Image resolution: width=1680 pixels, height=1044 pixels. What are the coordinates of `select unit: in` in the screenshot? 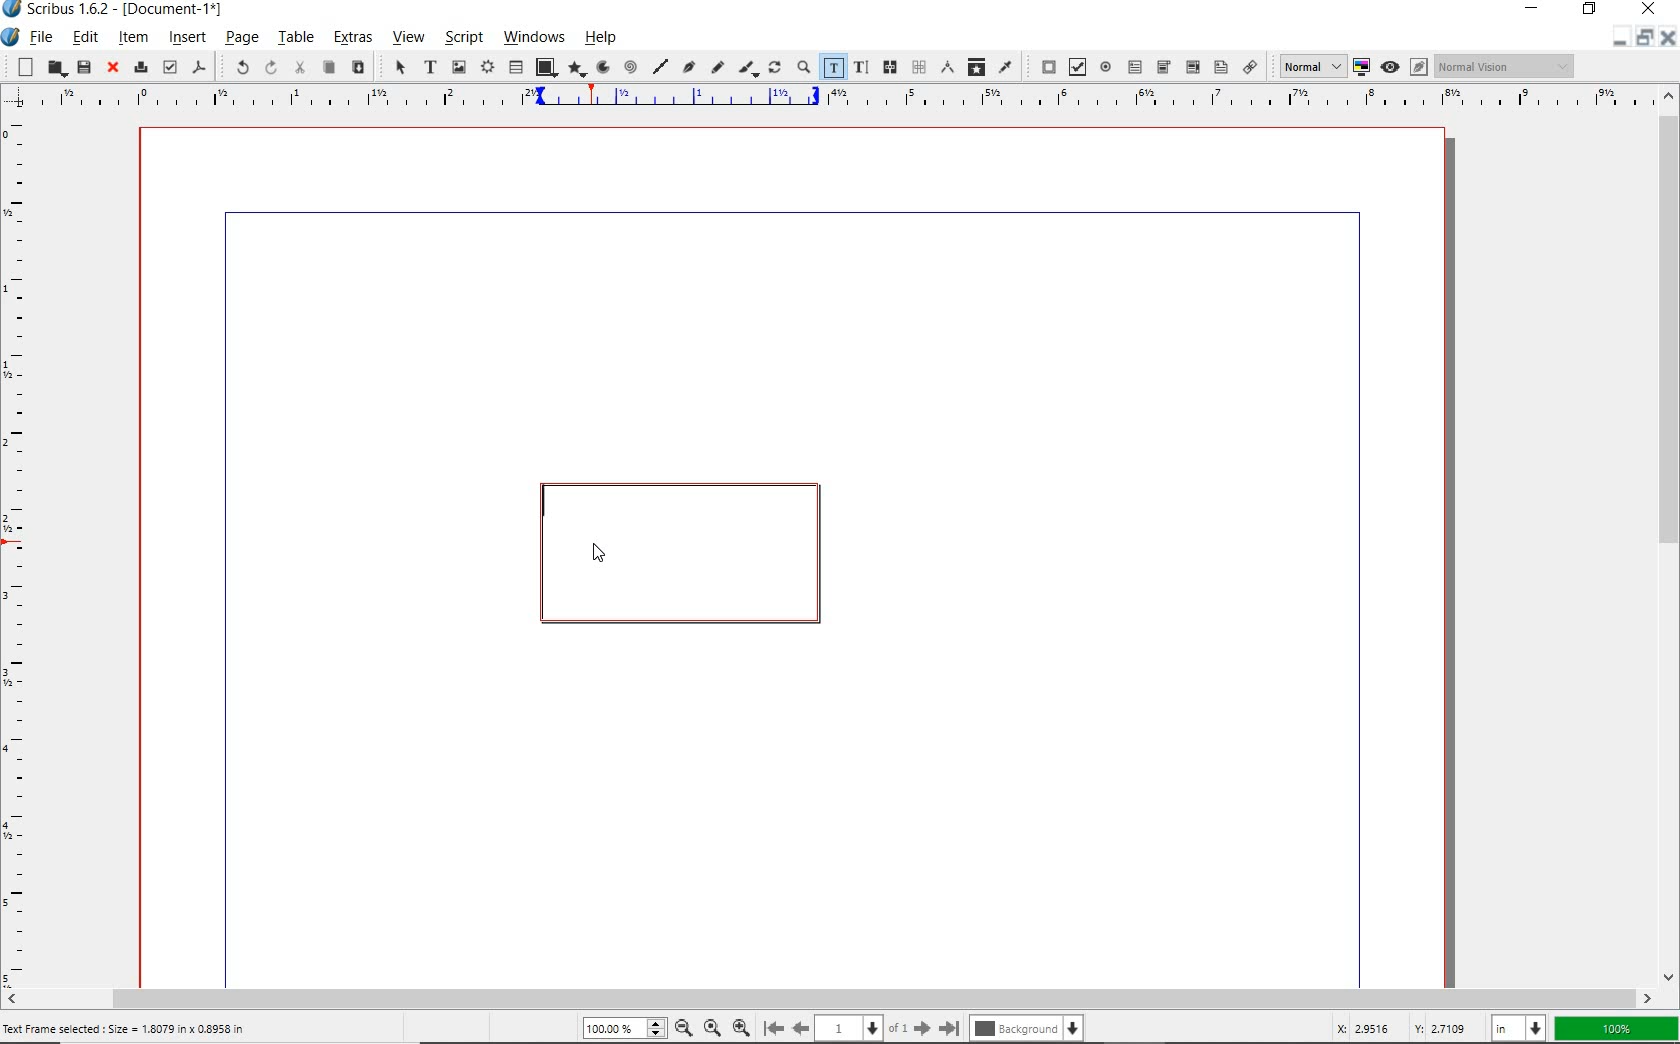 It's located at (1519, 1029).